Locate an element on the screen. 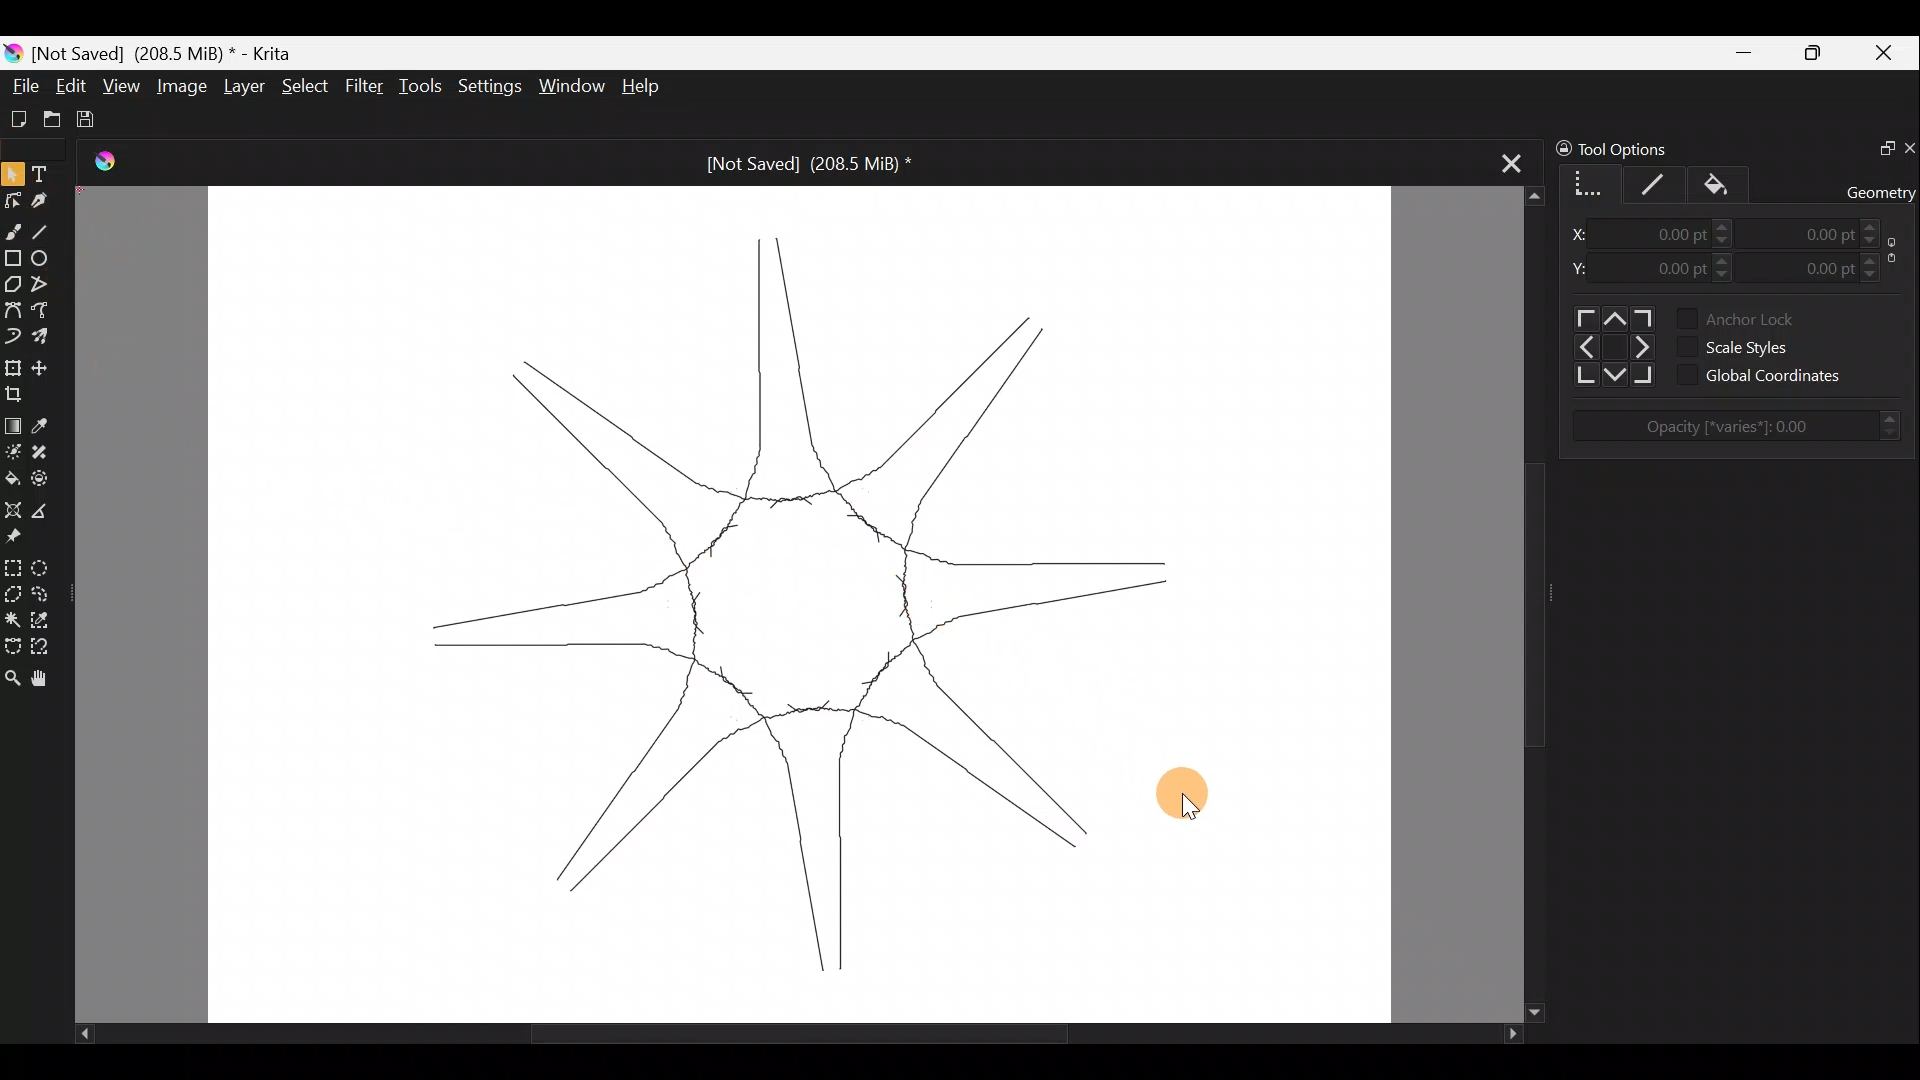 This screenshot has width=1920, height=1080. Tool options is located at coordinates (1646, 149).